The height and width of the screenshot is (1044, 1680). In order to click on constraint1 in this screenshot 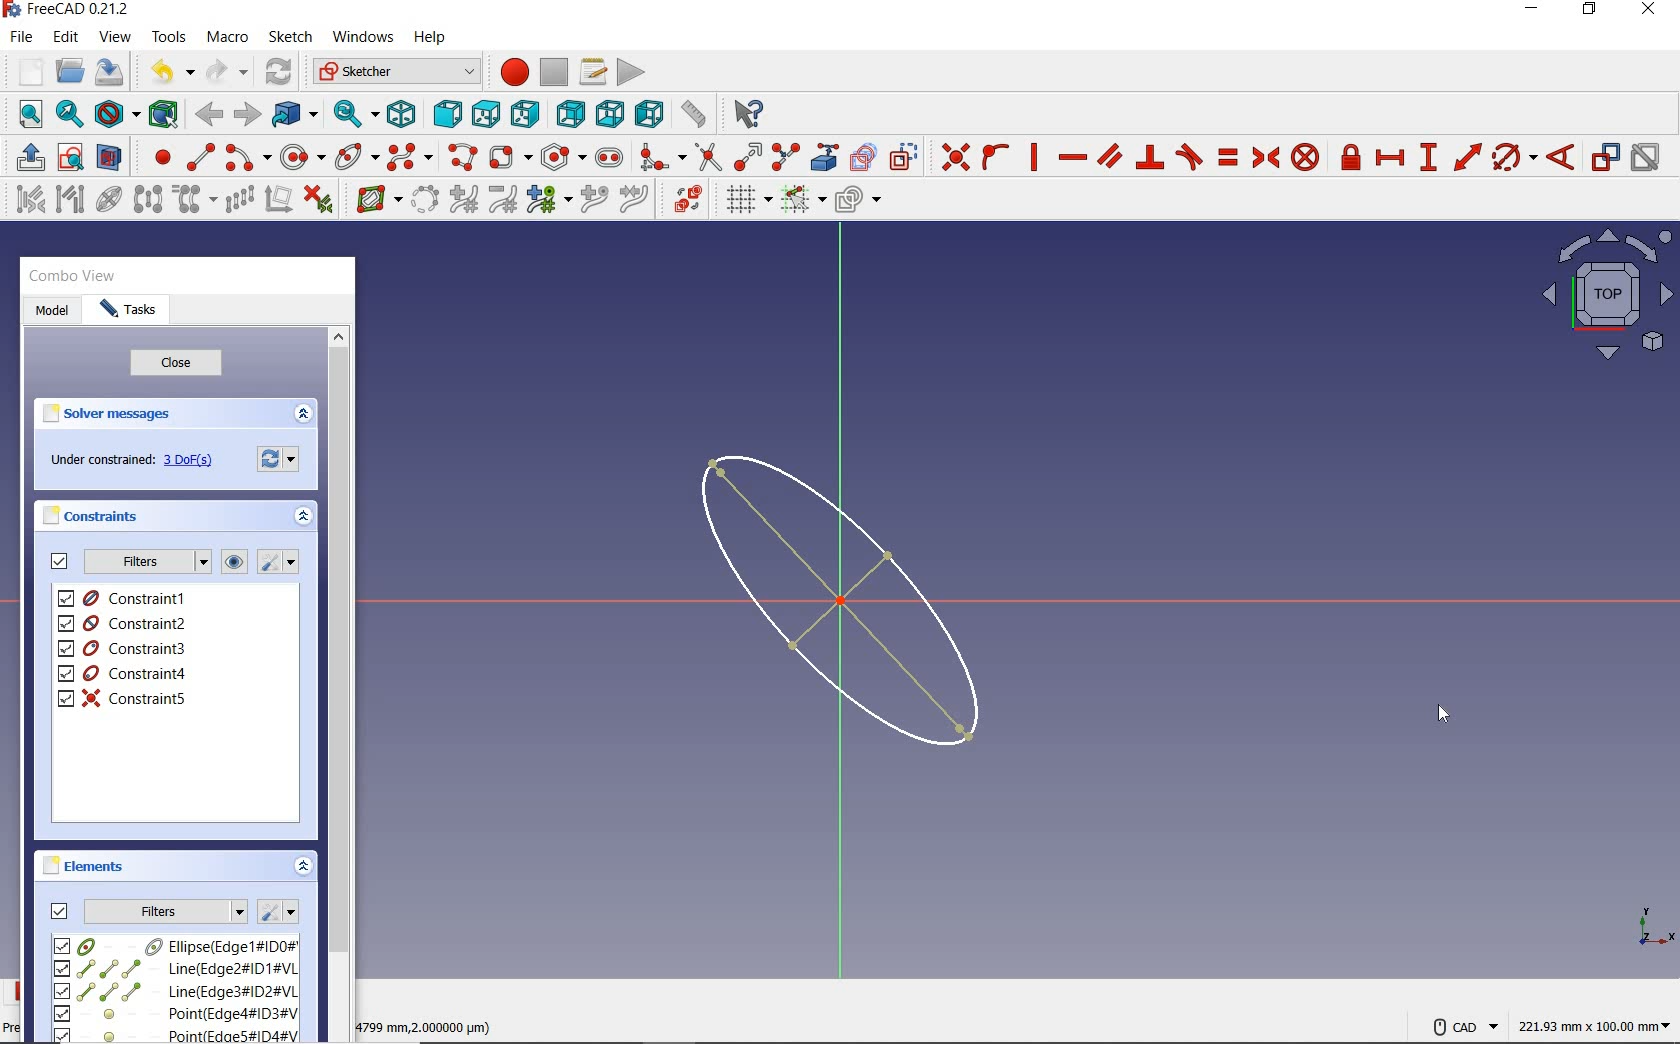, I will do `click(129, 598)`.